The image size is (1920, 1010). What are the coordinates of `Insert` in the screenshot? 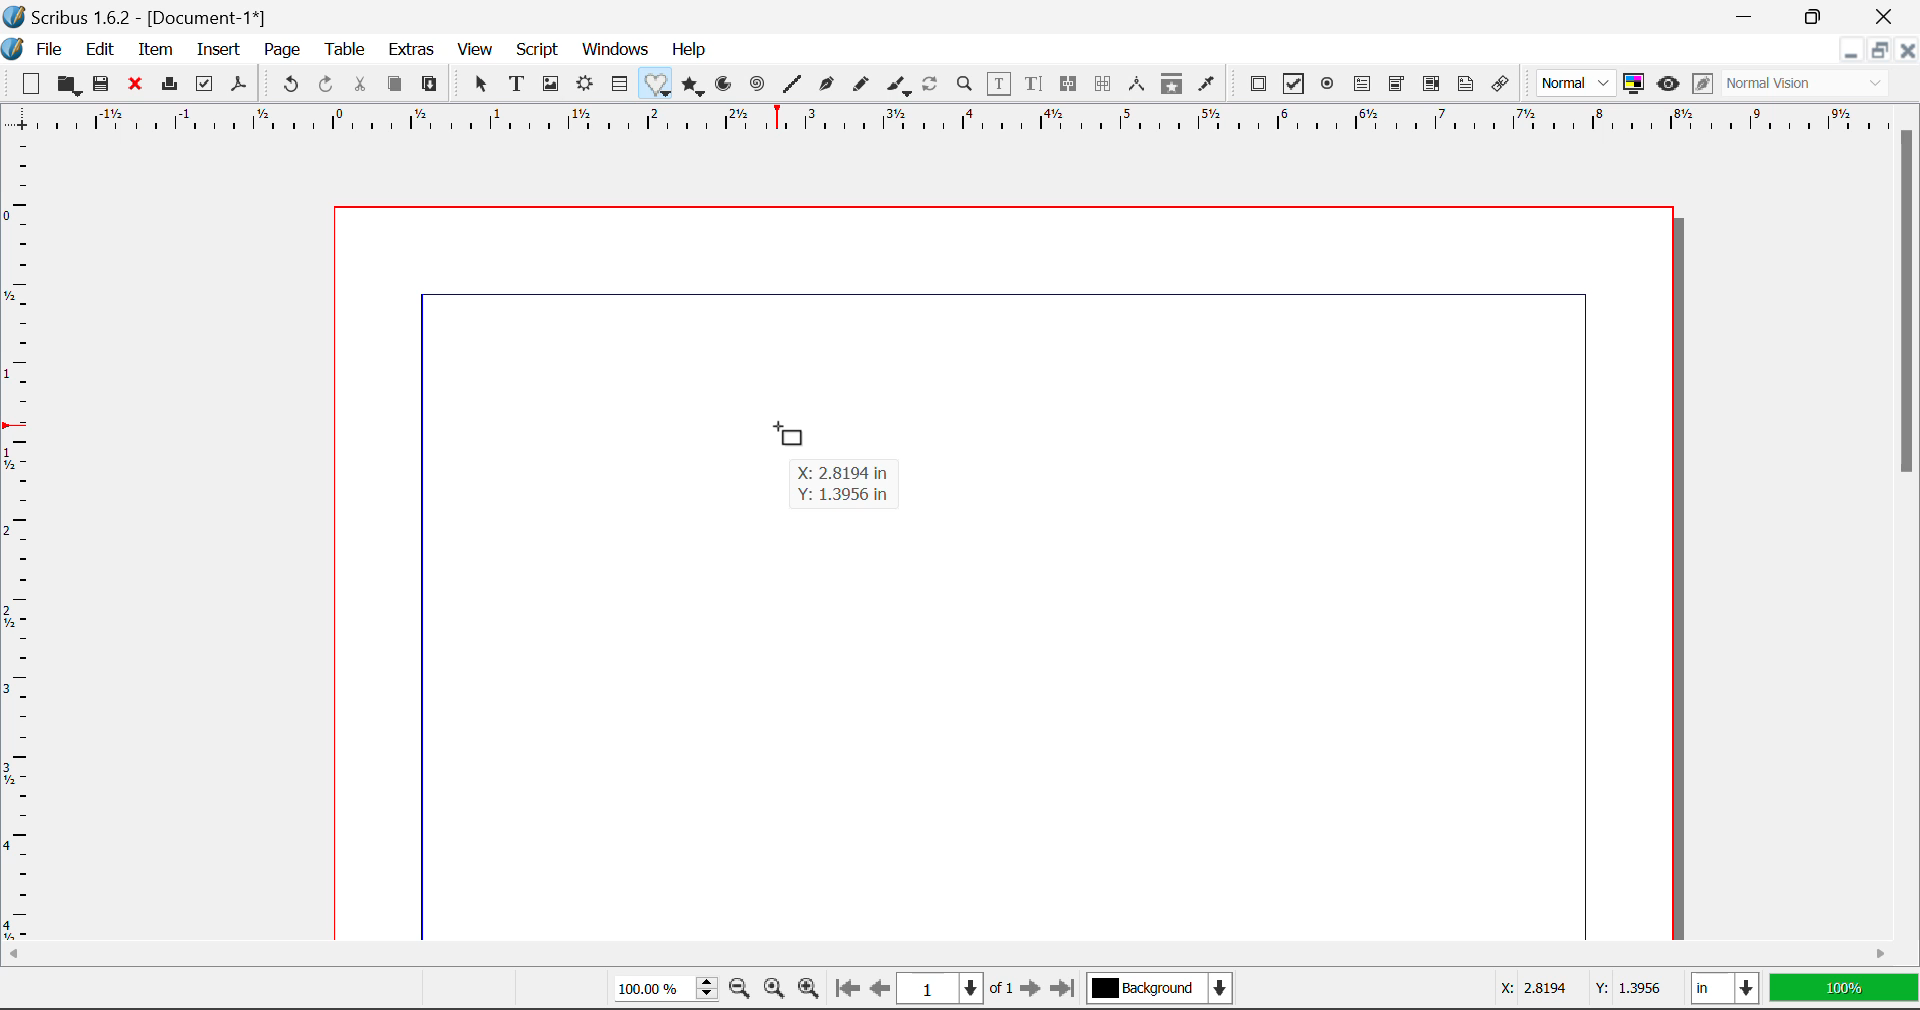 It's located at (216, 50).